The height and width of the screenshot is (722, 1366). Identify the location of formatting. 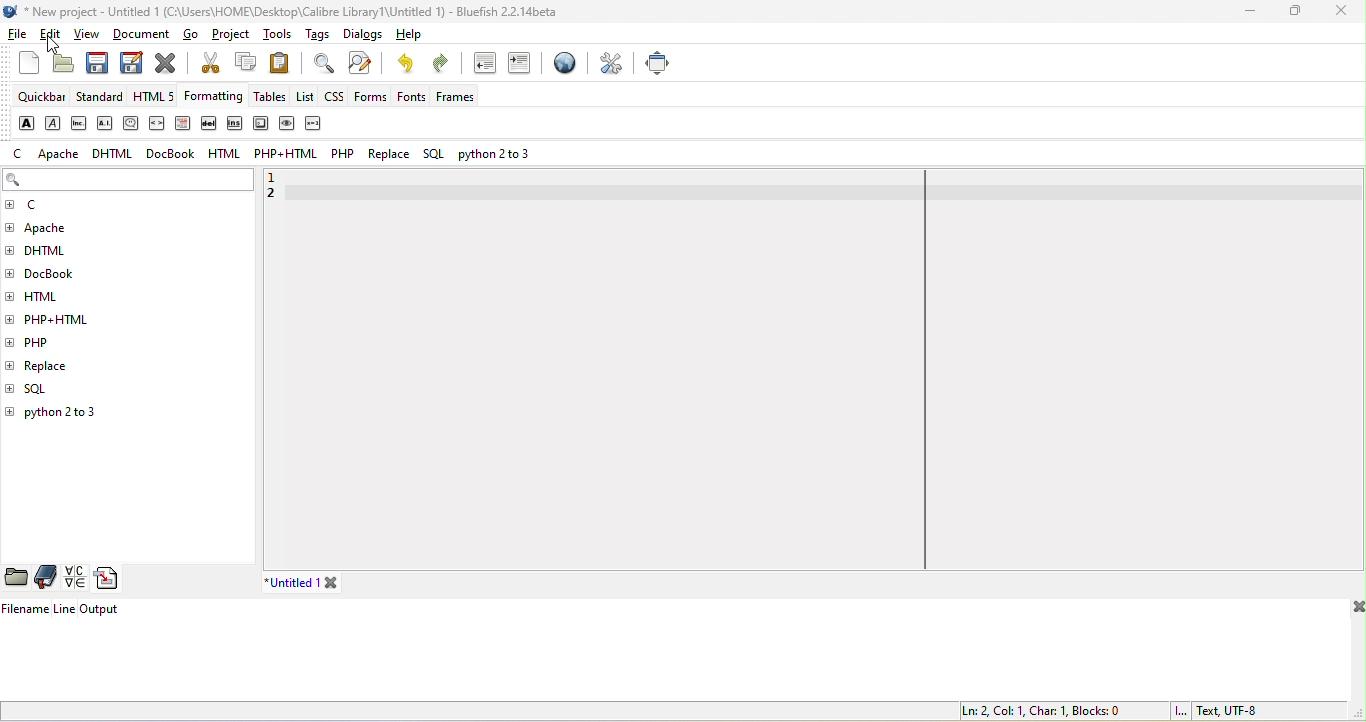
(217, 97).